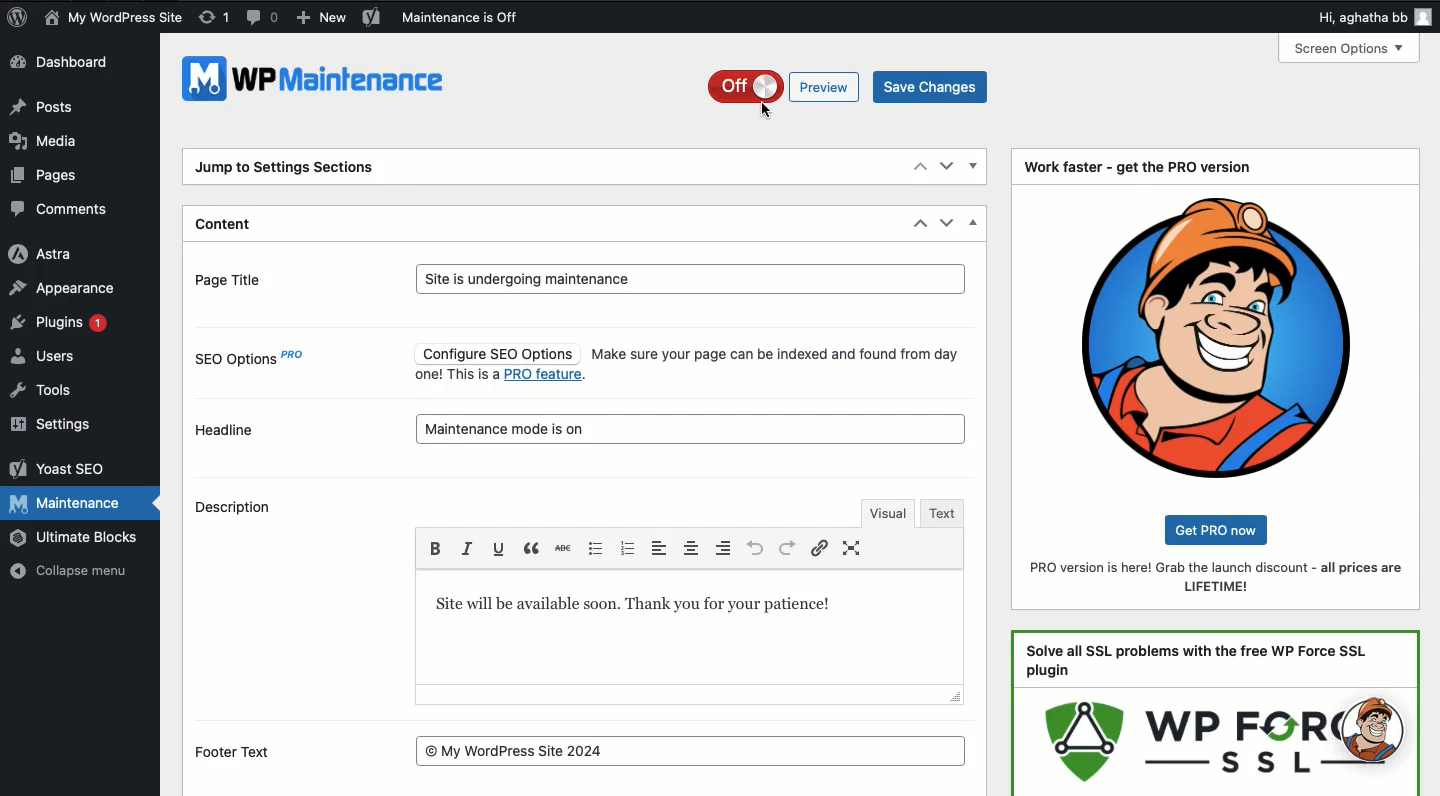  I want to click on Make sure your page can be indexed and found from day, so click(775, 354).